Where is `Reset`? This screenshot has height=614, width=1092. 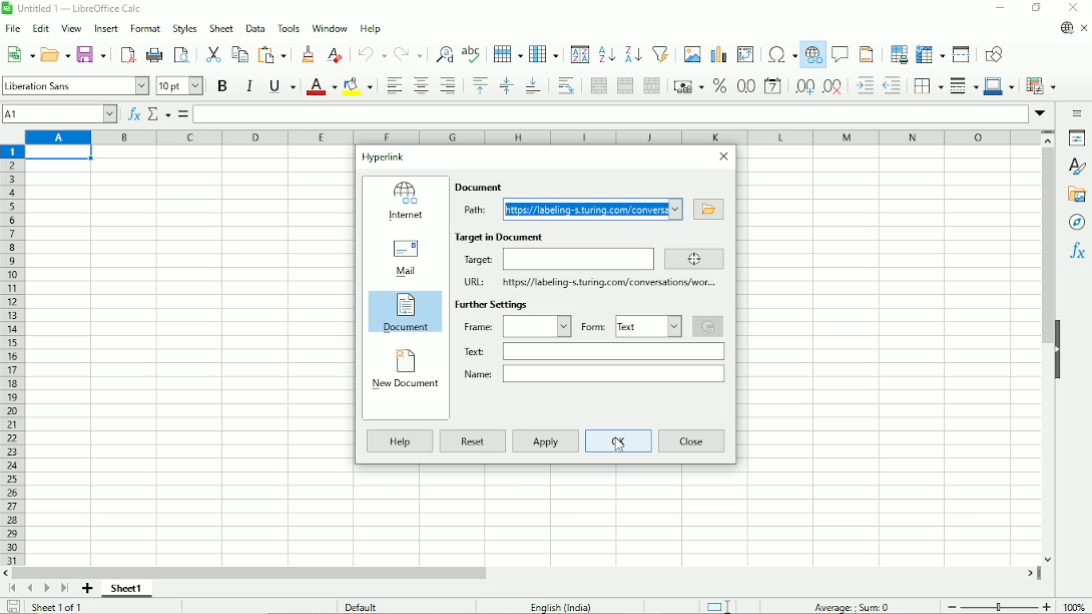
Reset is located at coordinates (473, 441).